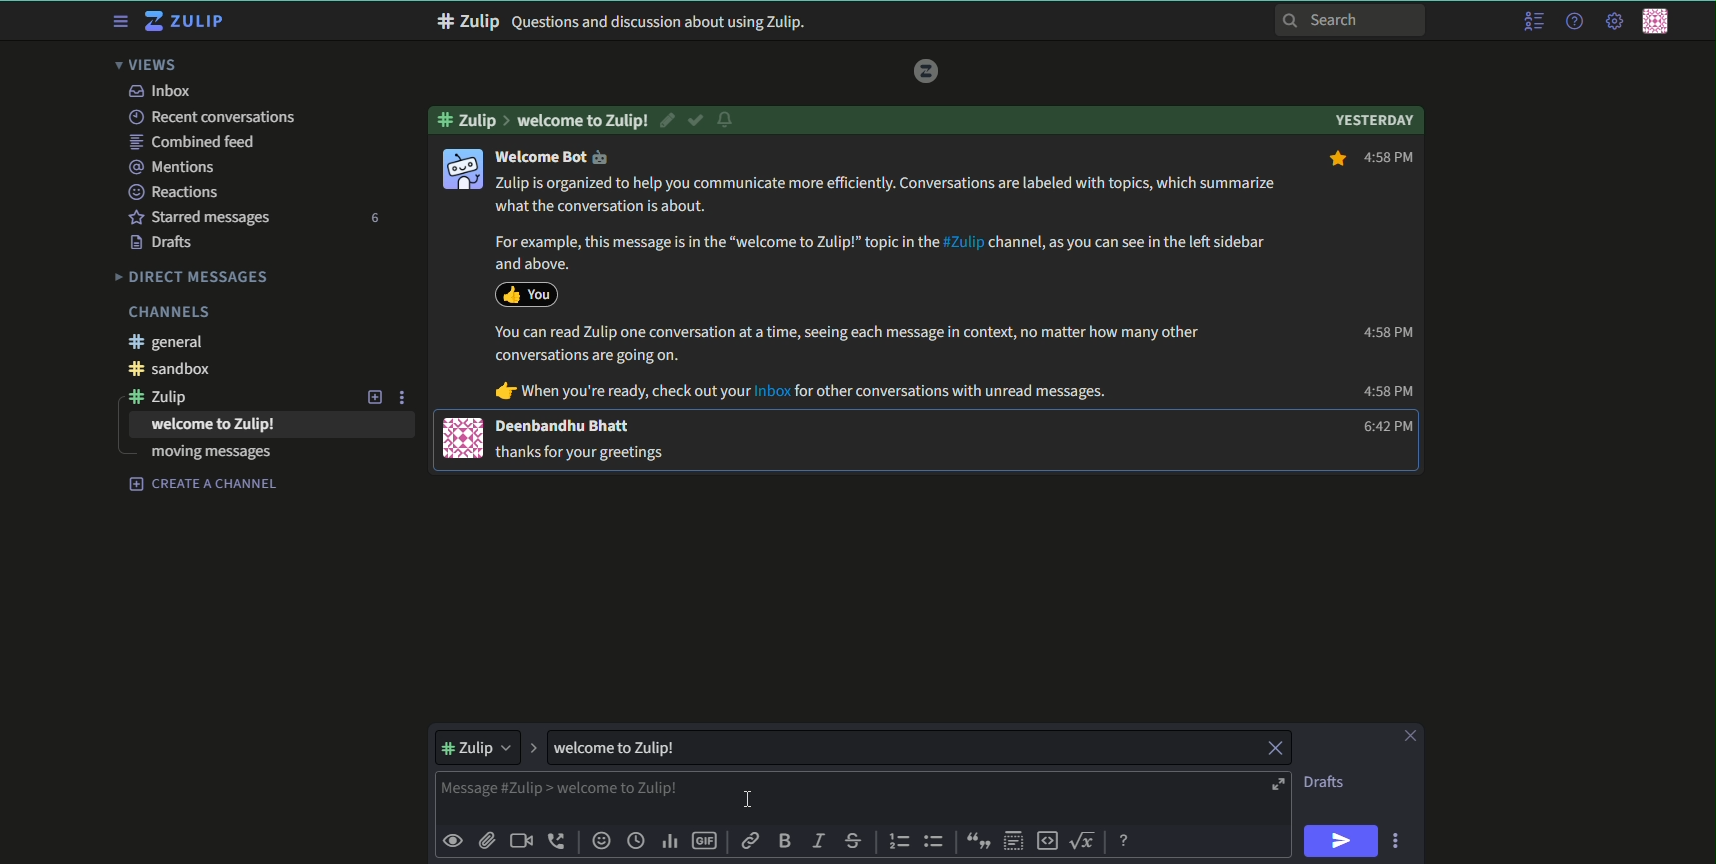  Describe the element at coordinates (454, 839) in the screenshot. I see `preview` at that location.